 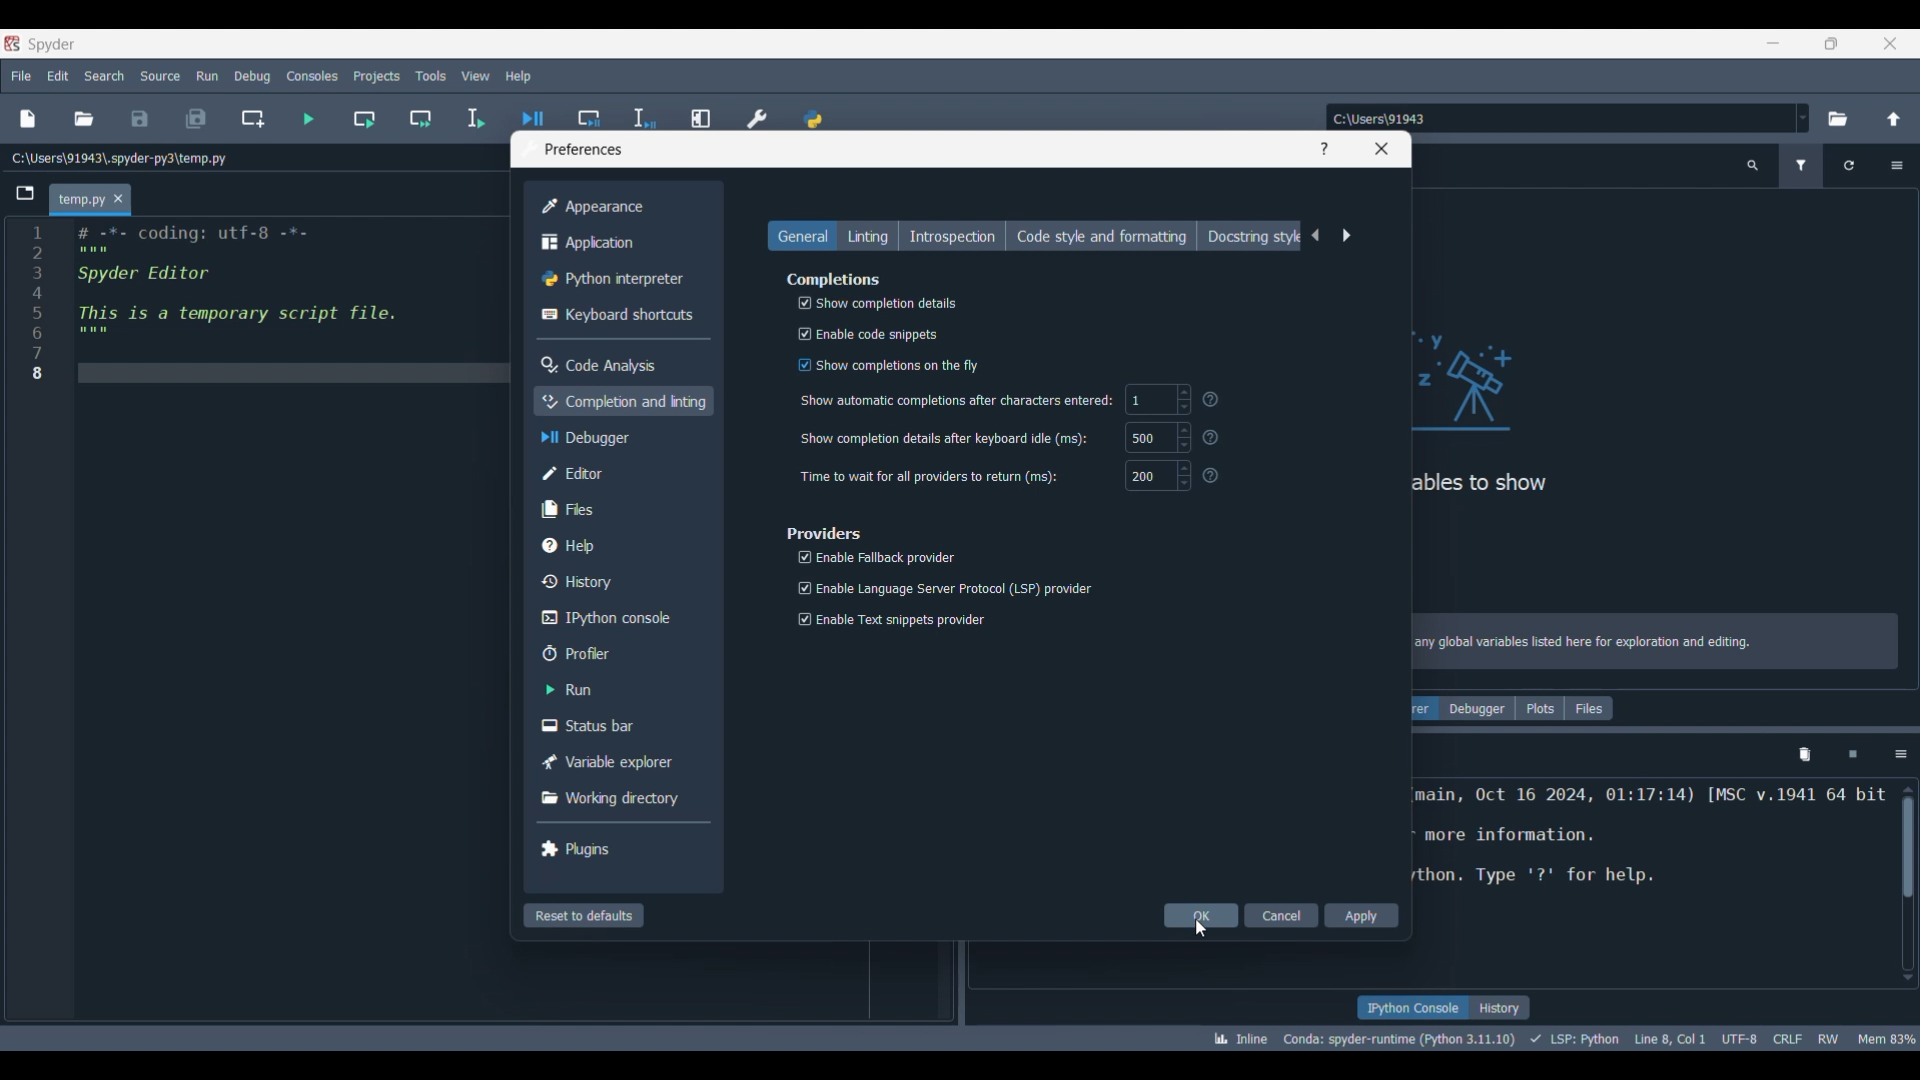 What do you see at coordinates (620, 545) in the screenshot?
I see `Help` at bounding box center [620, 545].